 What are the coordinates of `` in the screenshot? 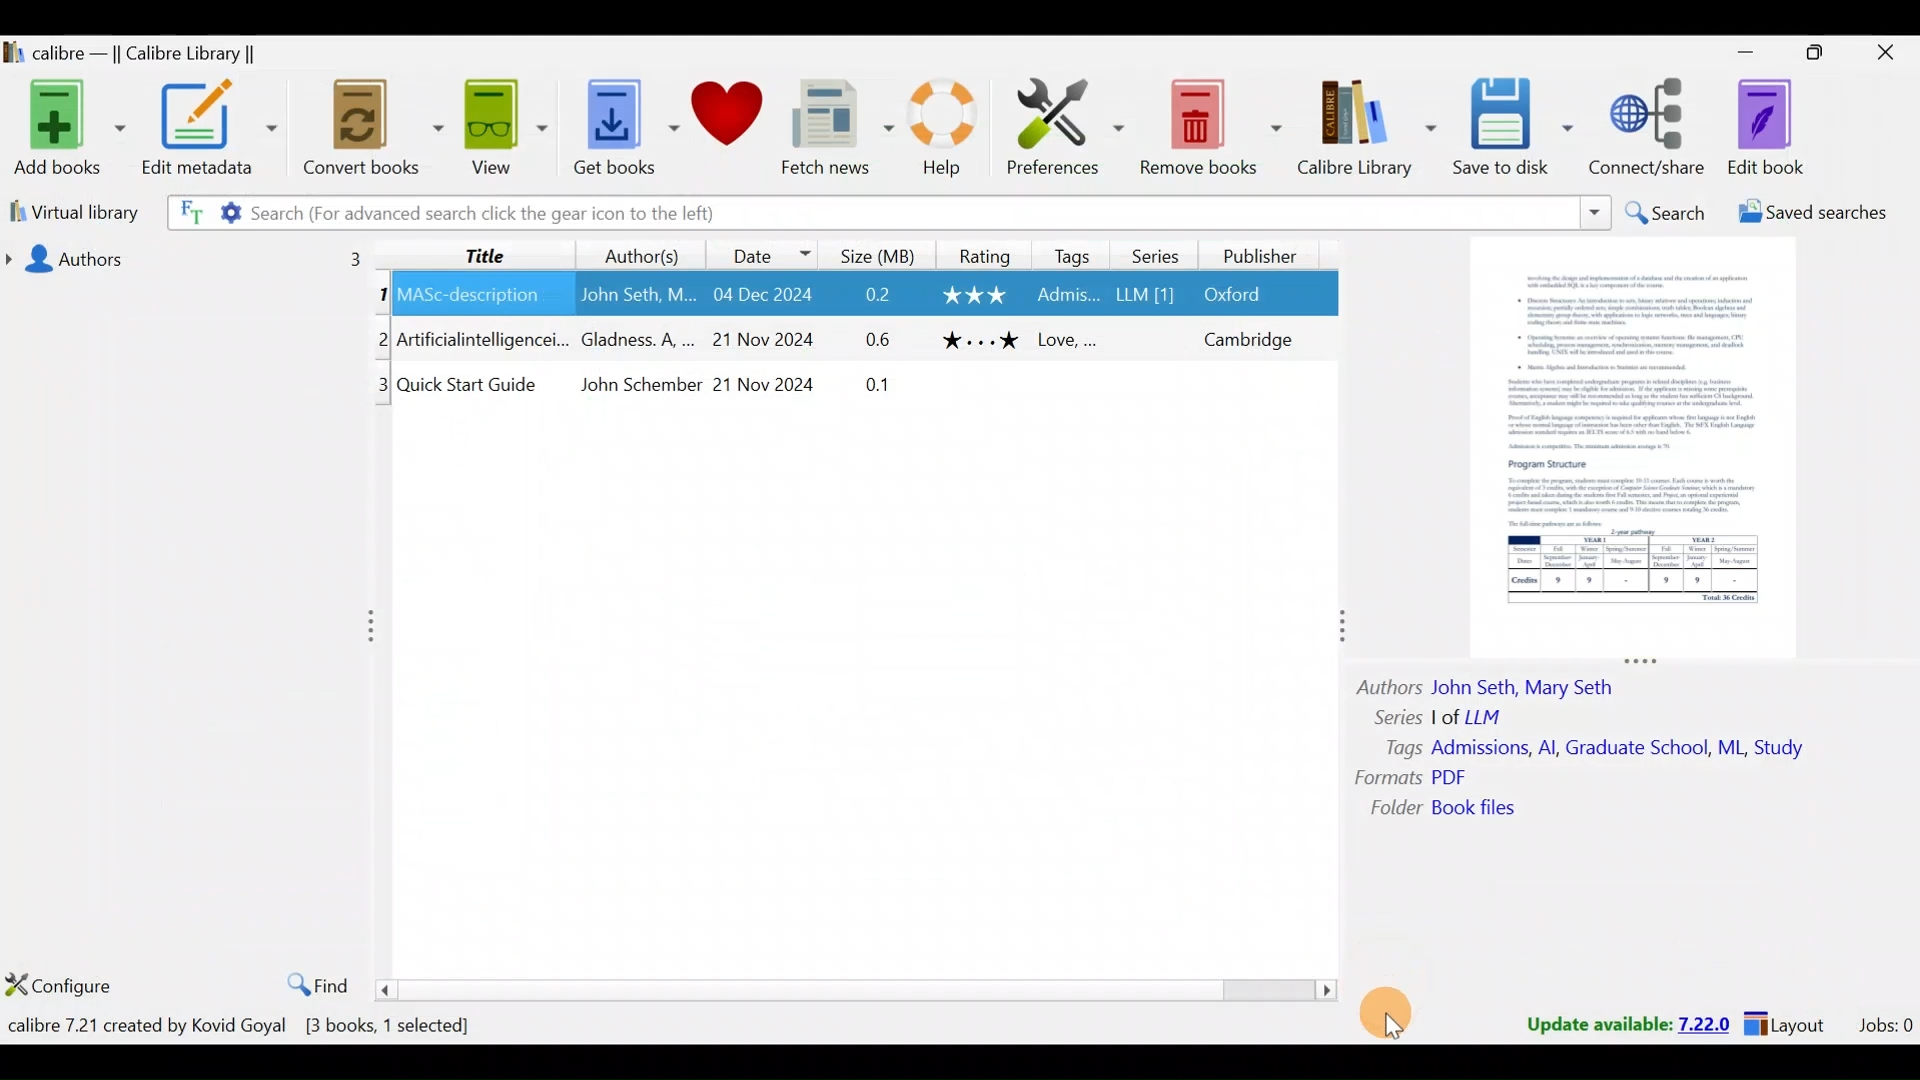 It's located at (381, 340).